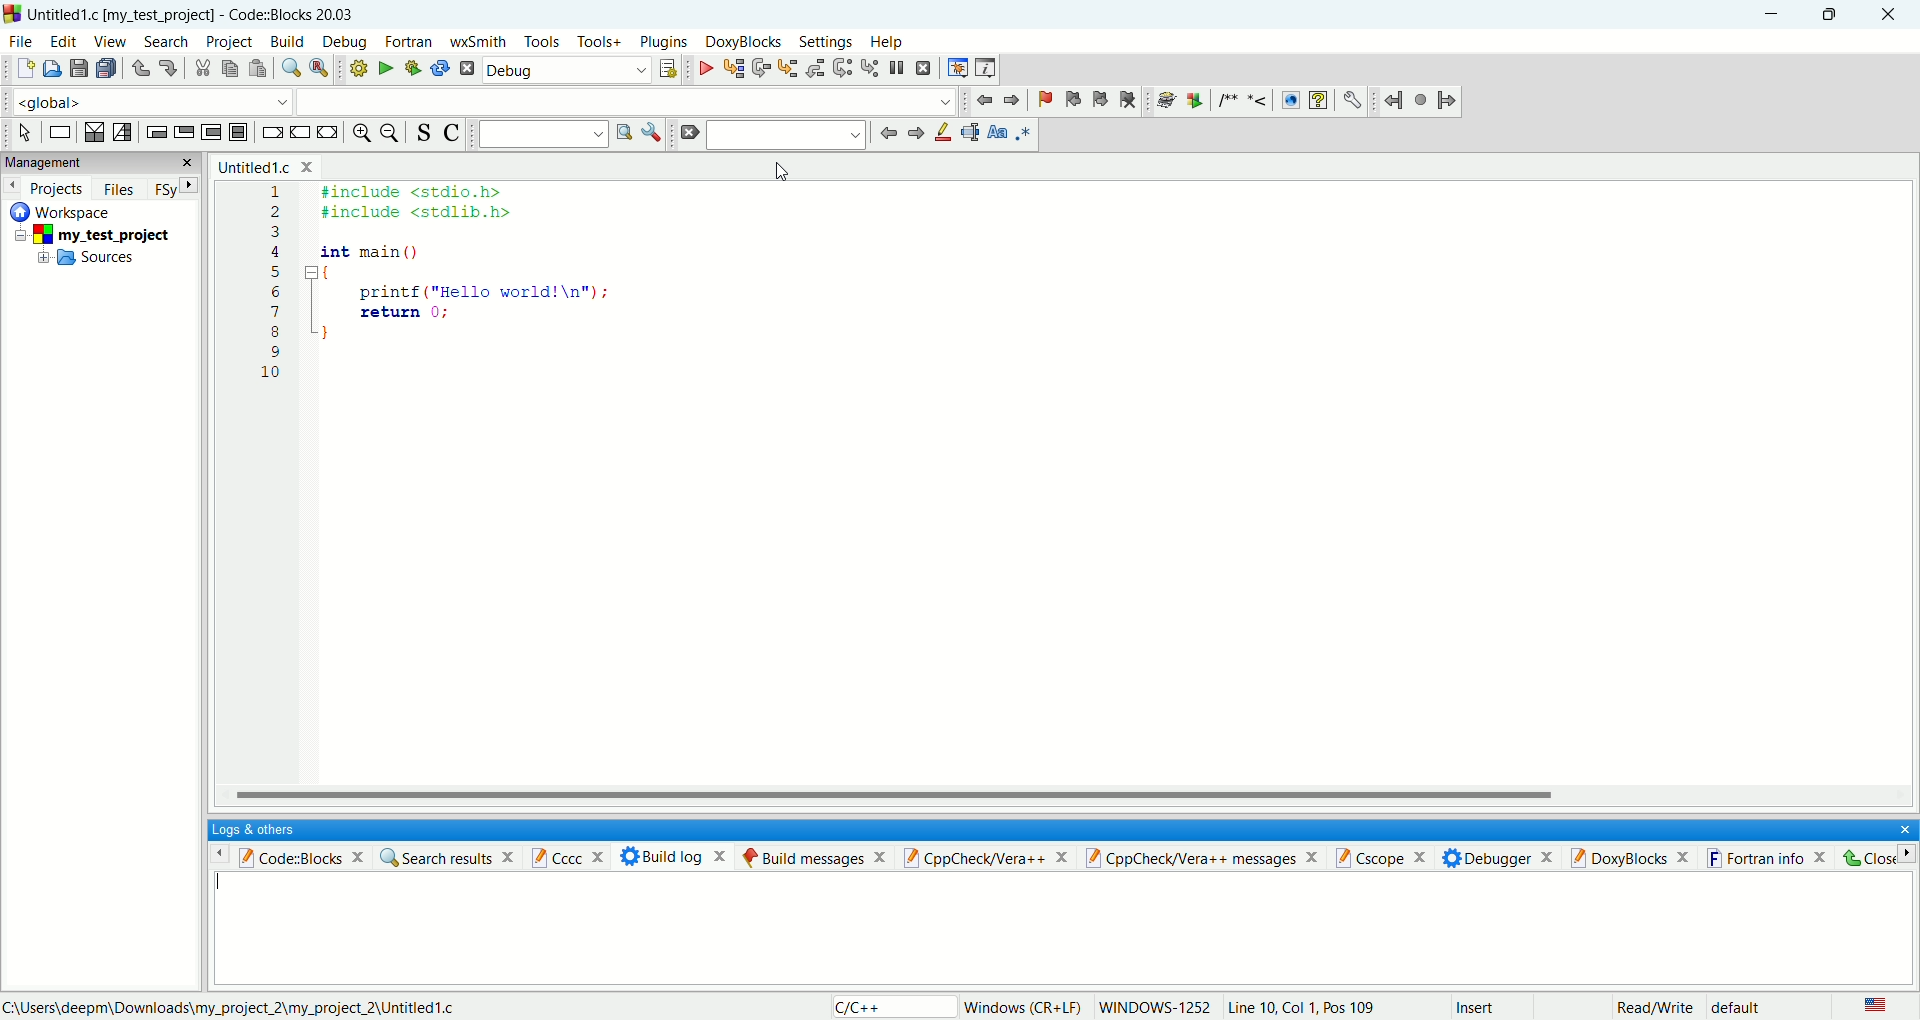 The height and width of the screenshot is (1020, 1920). I want to click on find, so click(288, 68).